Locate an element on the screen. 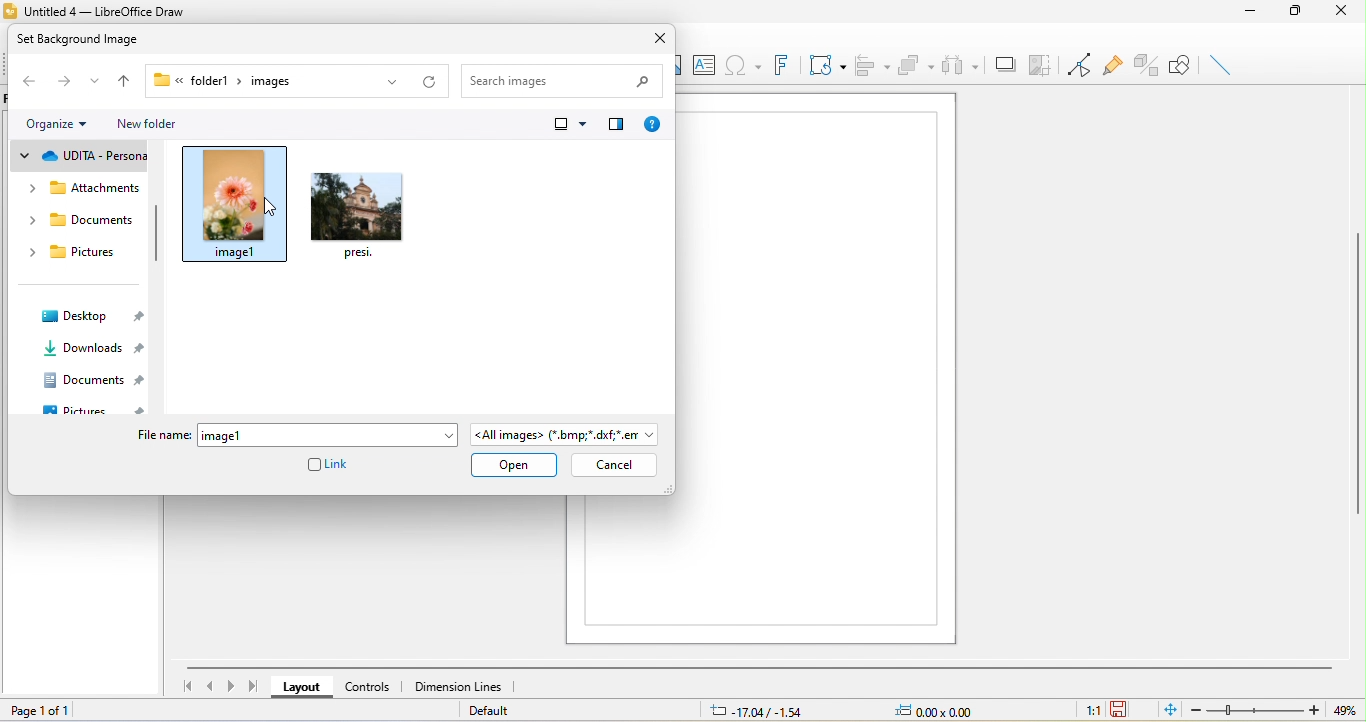  open is located at coordinates (514, 467).